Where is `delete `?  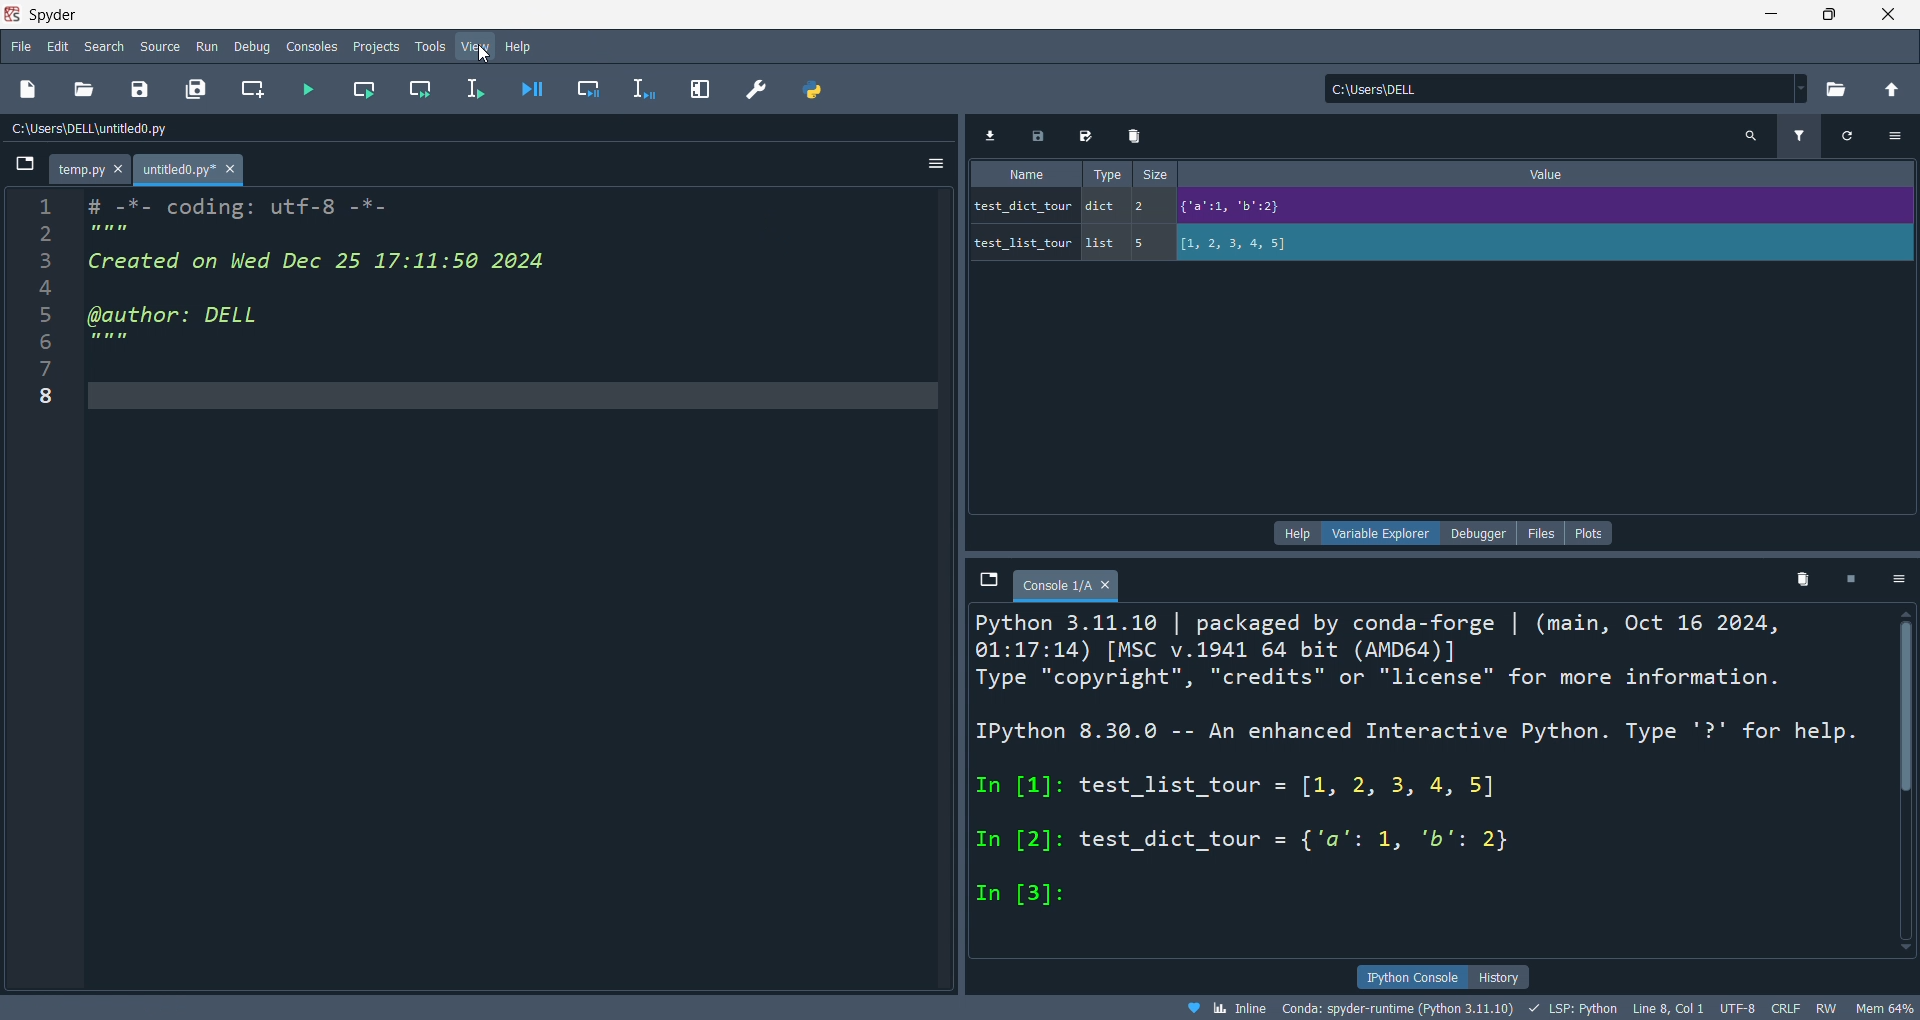
delete  is located at coordinates (1804, 584).